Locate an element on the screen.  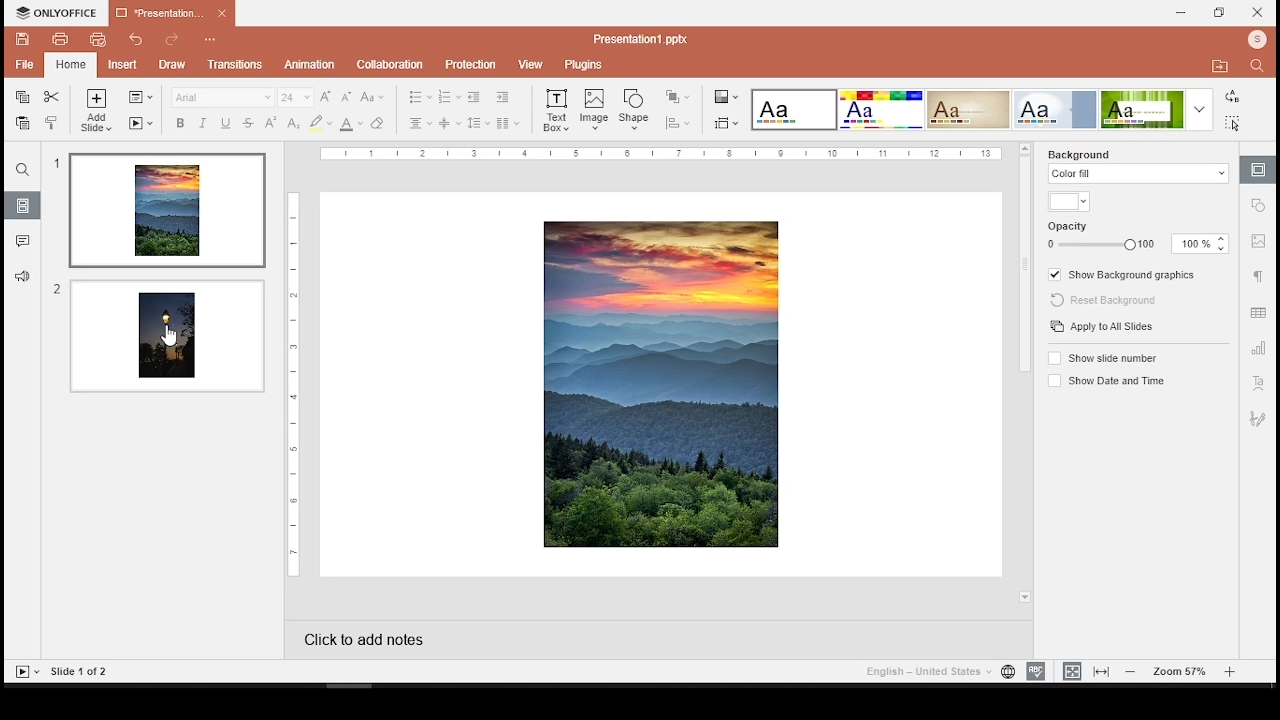
apply to slides is located at coordinates (1104, 327).